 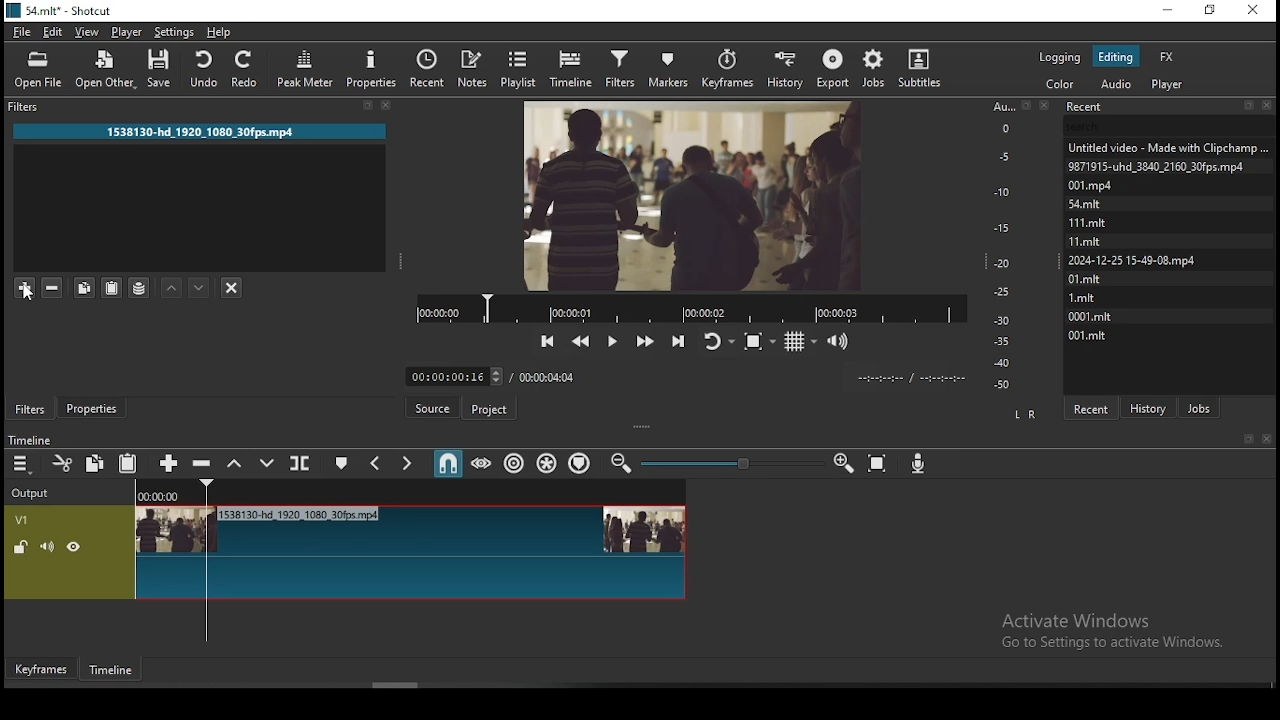 I want to click on 54.mit, so click(x=1108, y=202).